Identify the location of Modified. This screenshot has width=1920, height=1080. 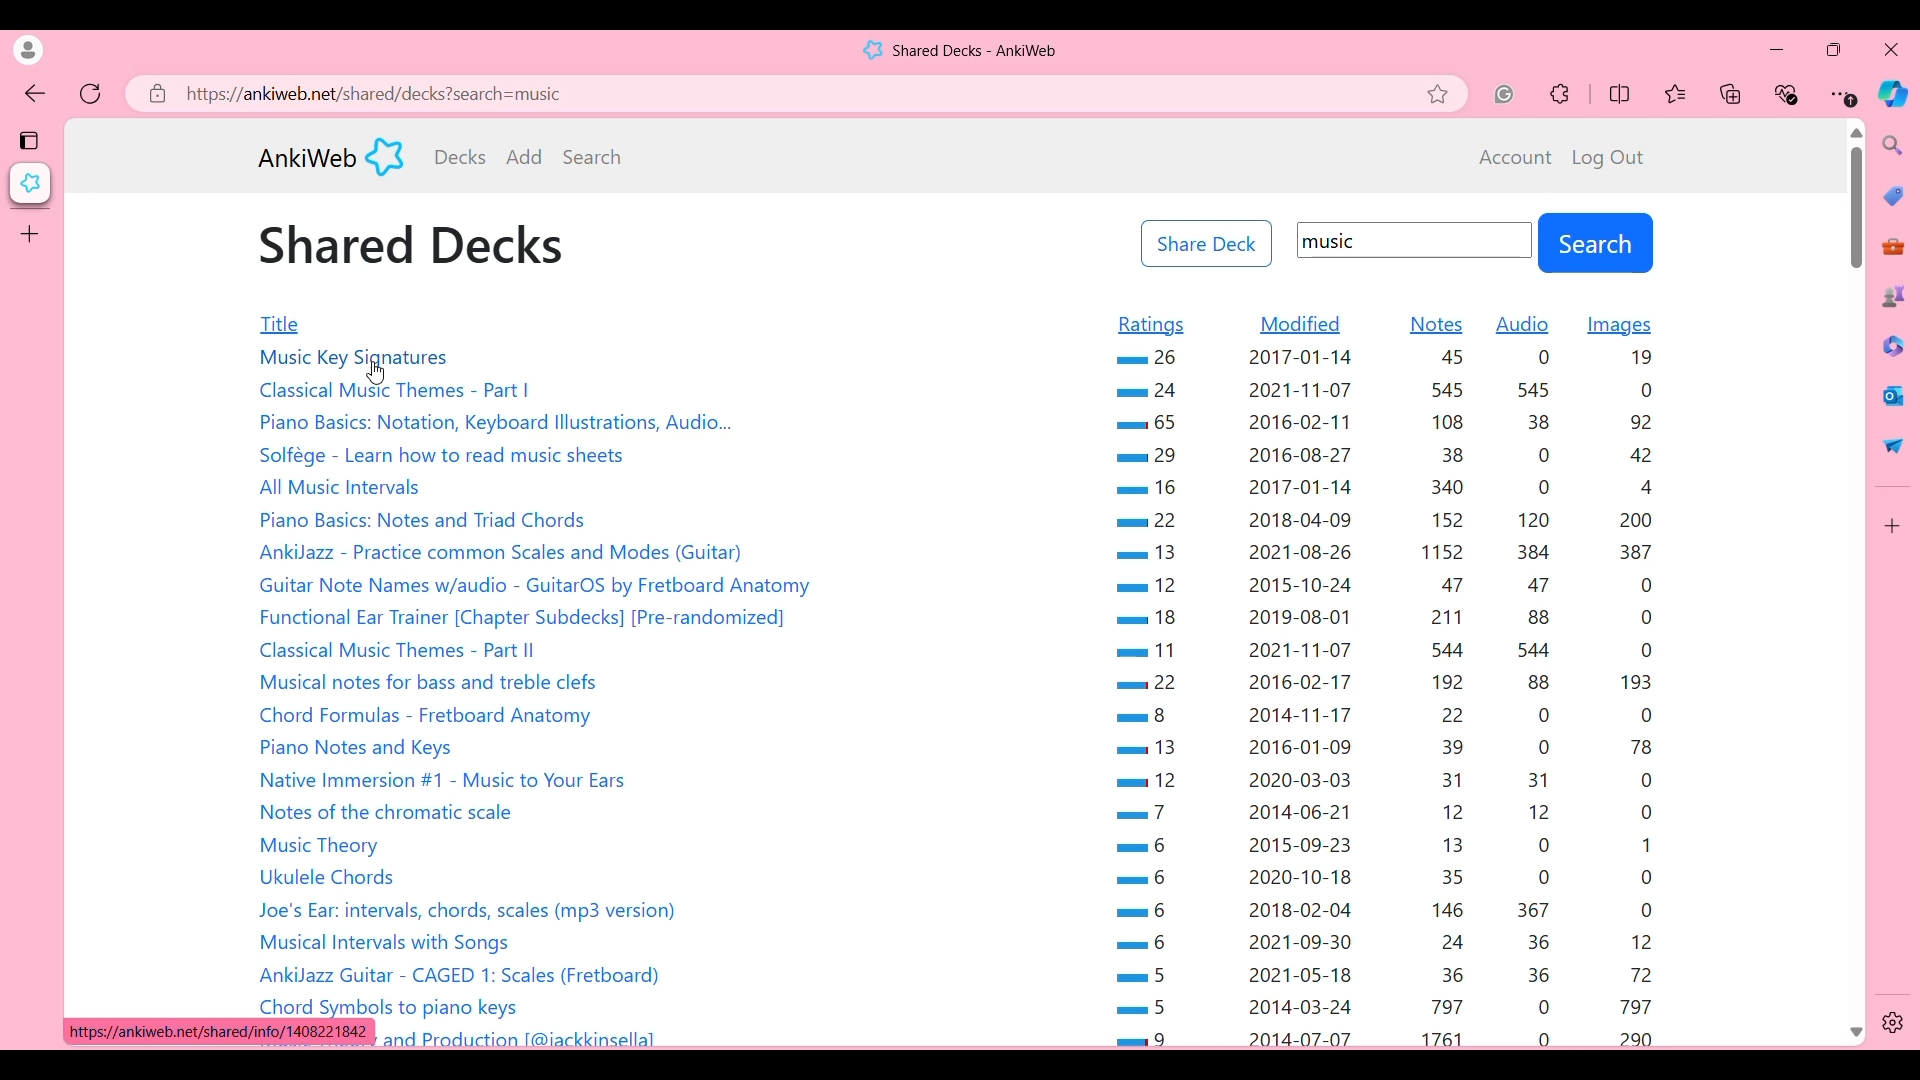
(1301, 325).